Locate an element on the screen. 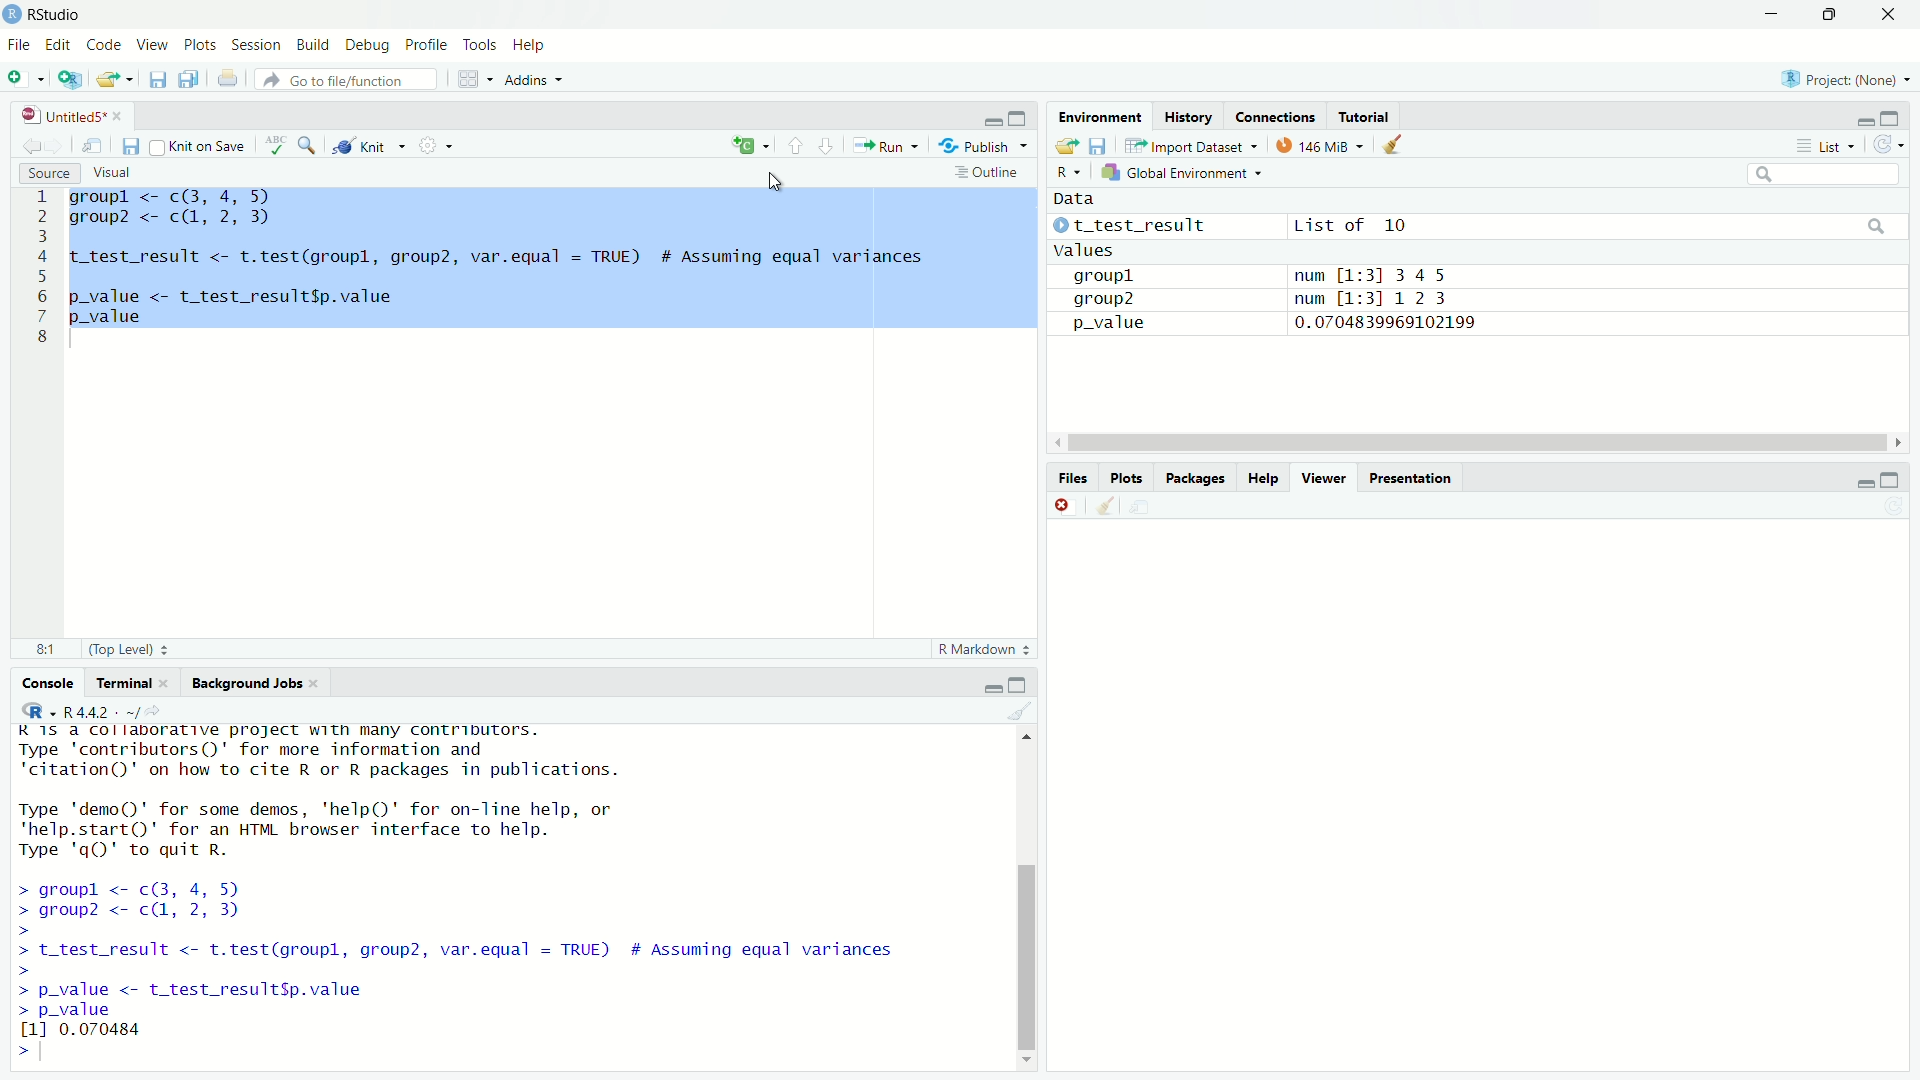 The image size is (1920, 1080). Tutorial is located at coordinates (1369, 117).